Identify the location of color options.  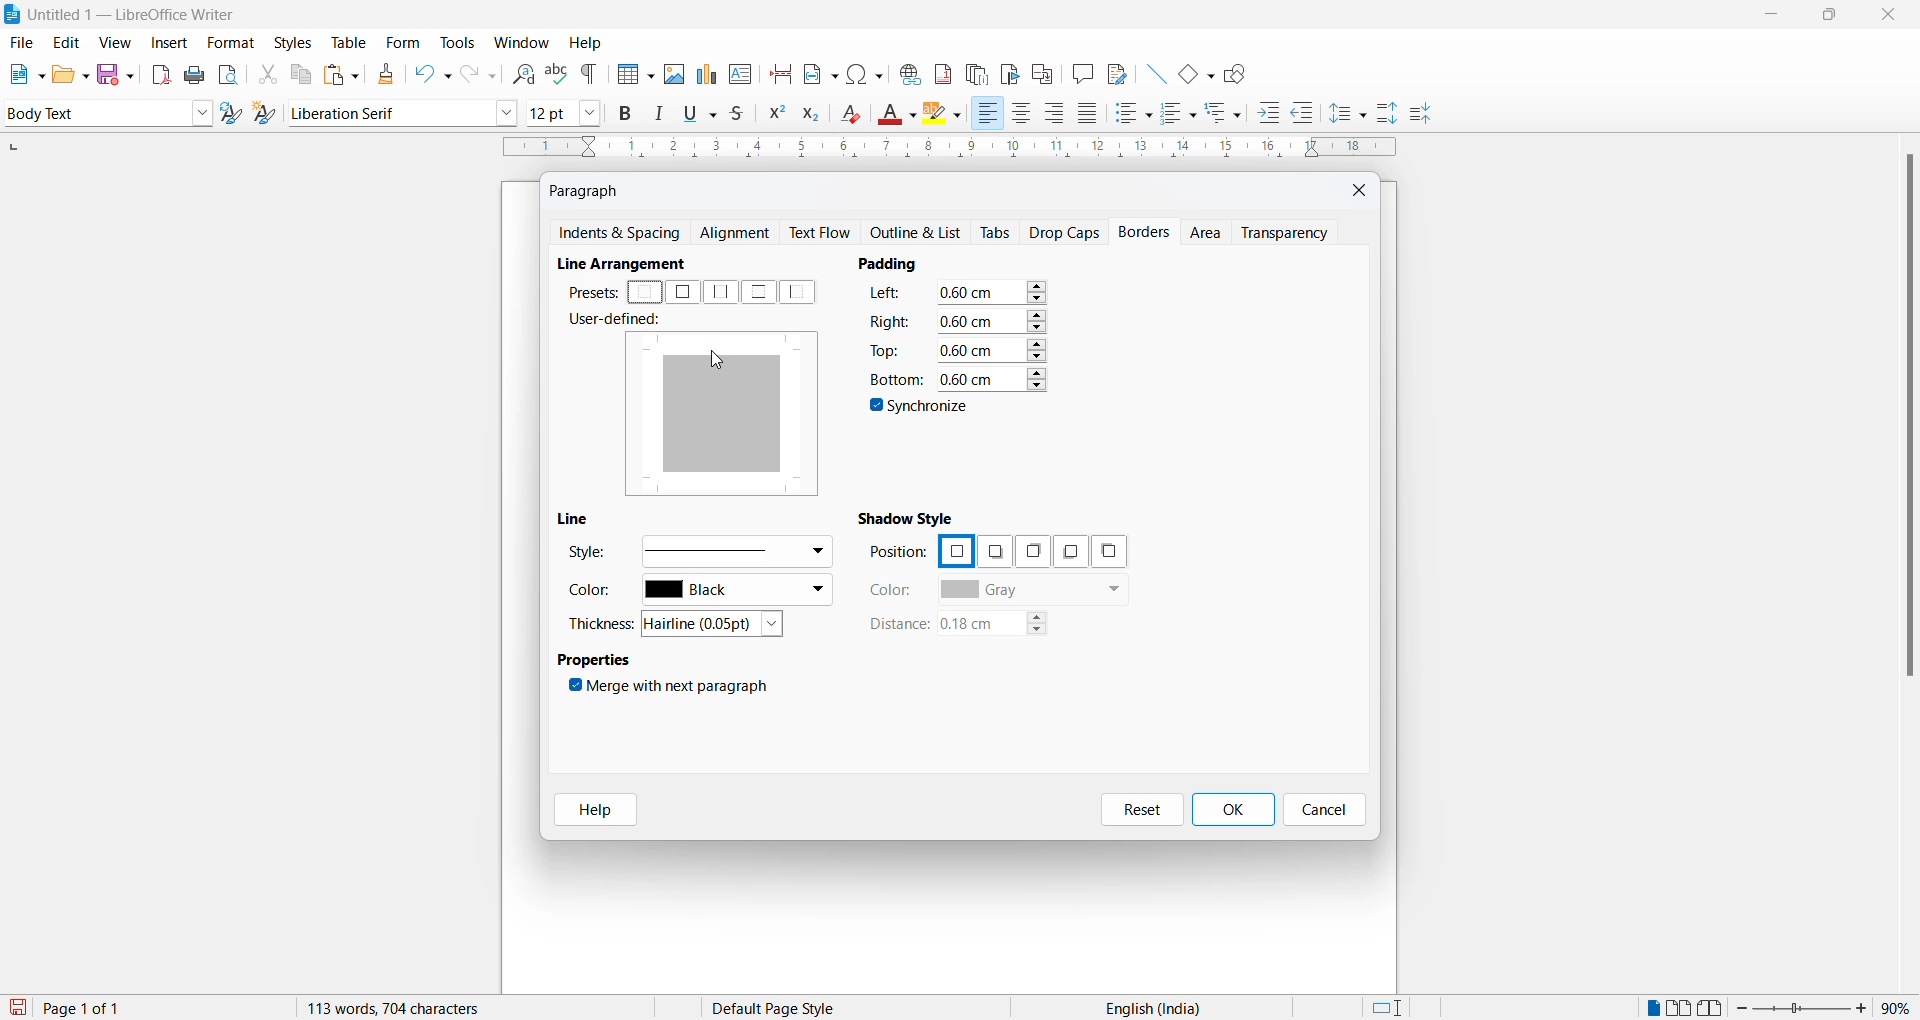
(737, 592).